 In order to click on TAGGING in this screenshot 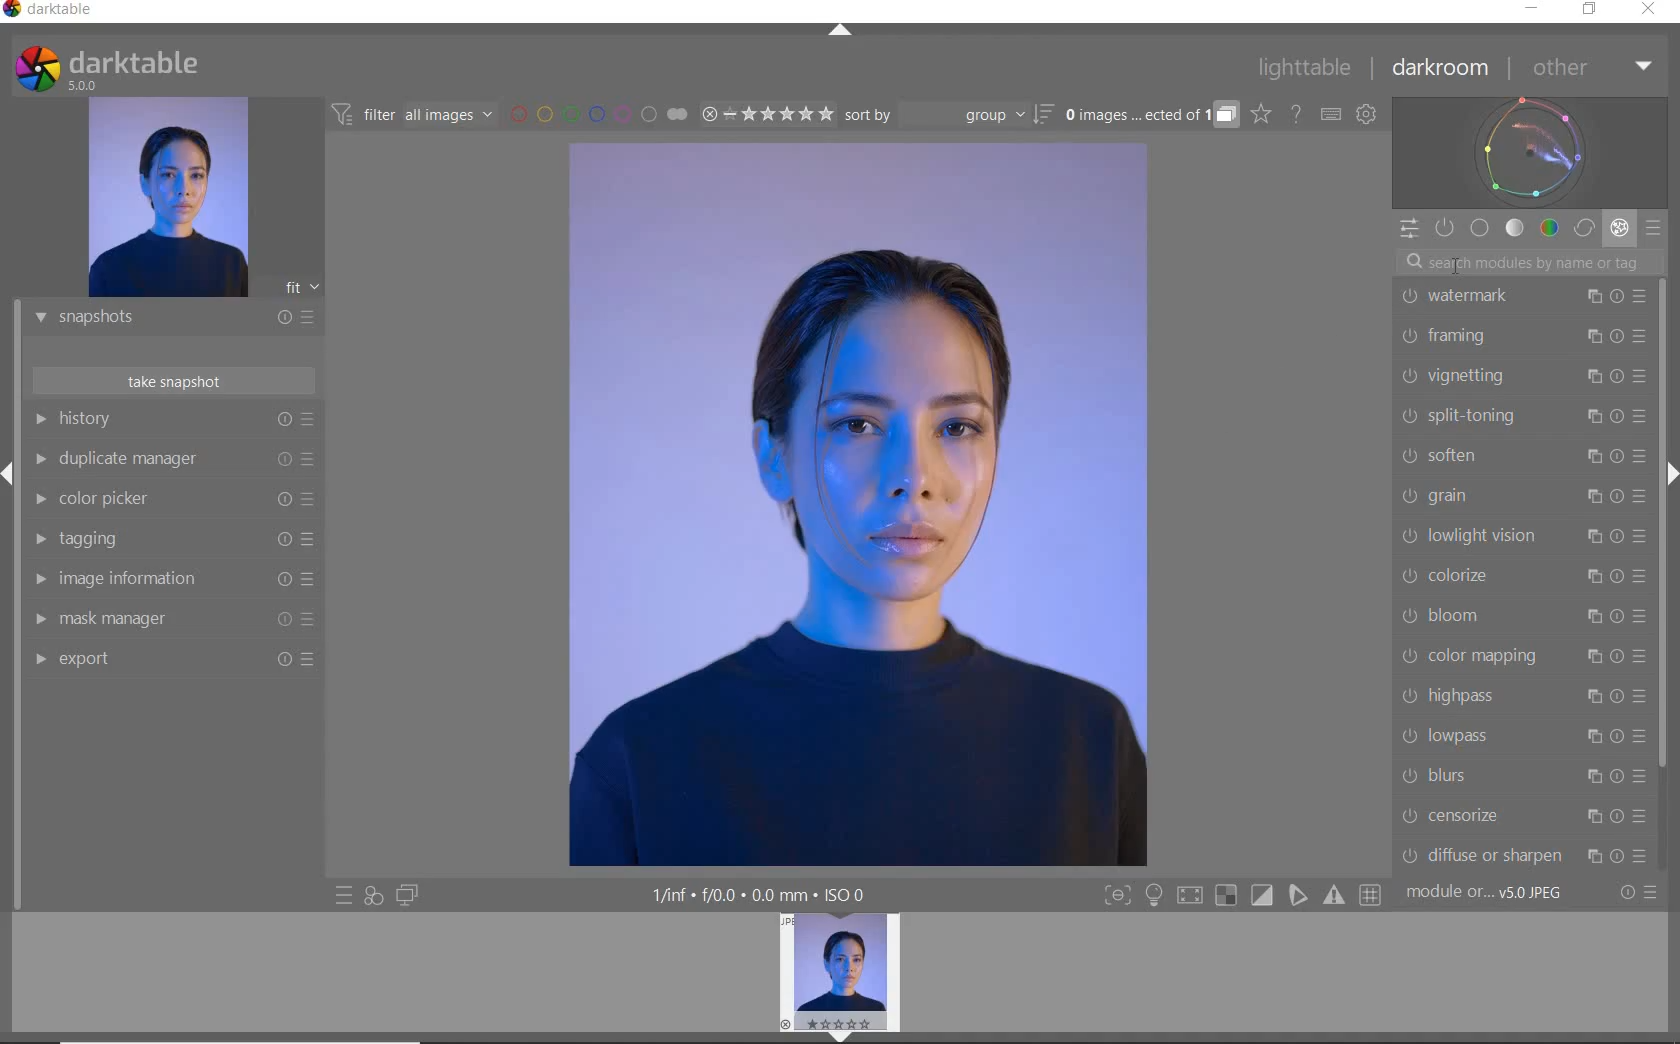, I will do `click(169, 540)`.